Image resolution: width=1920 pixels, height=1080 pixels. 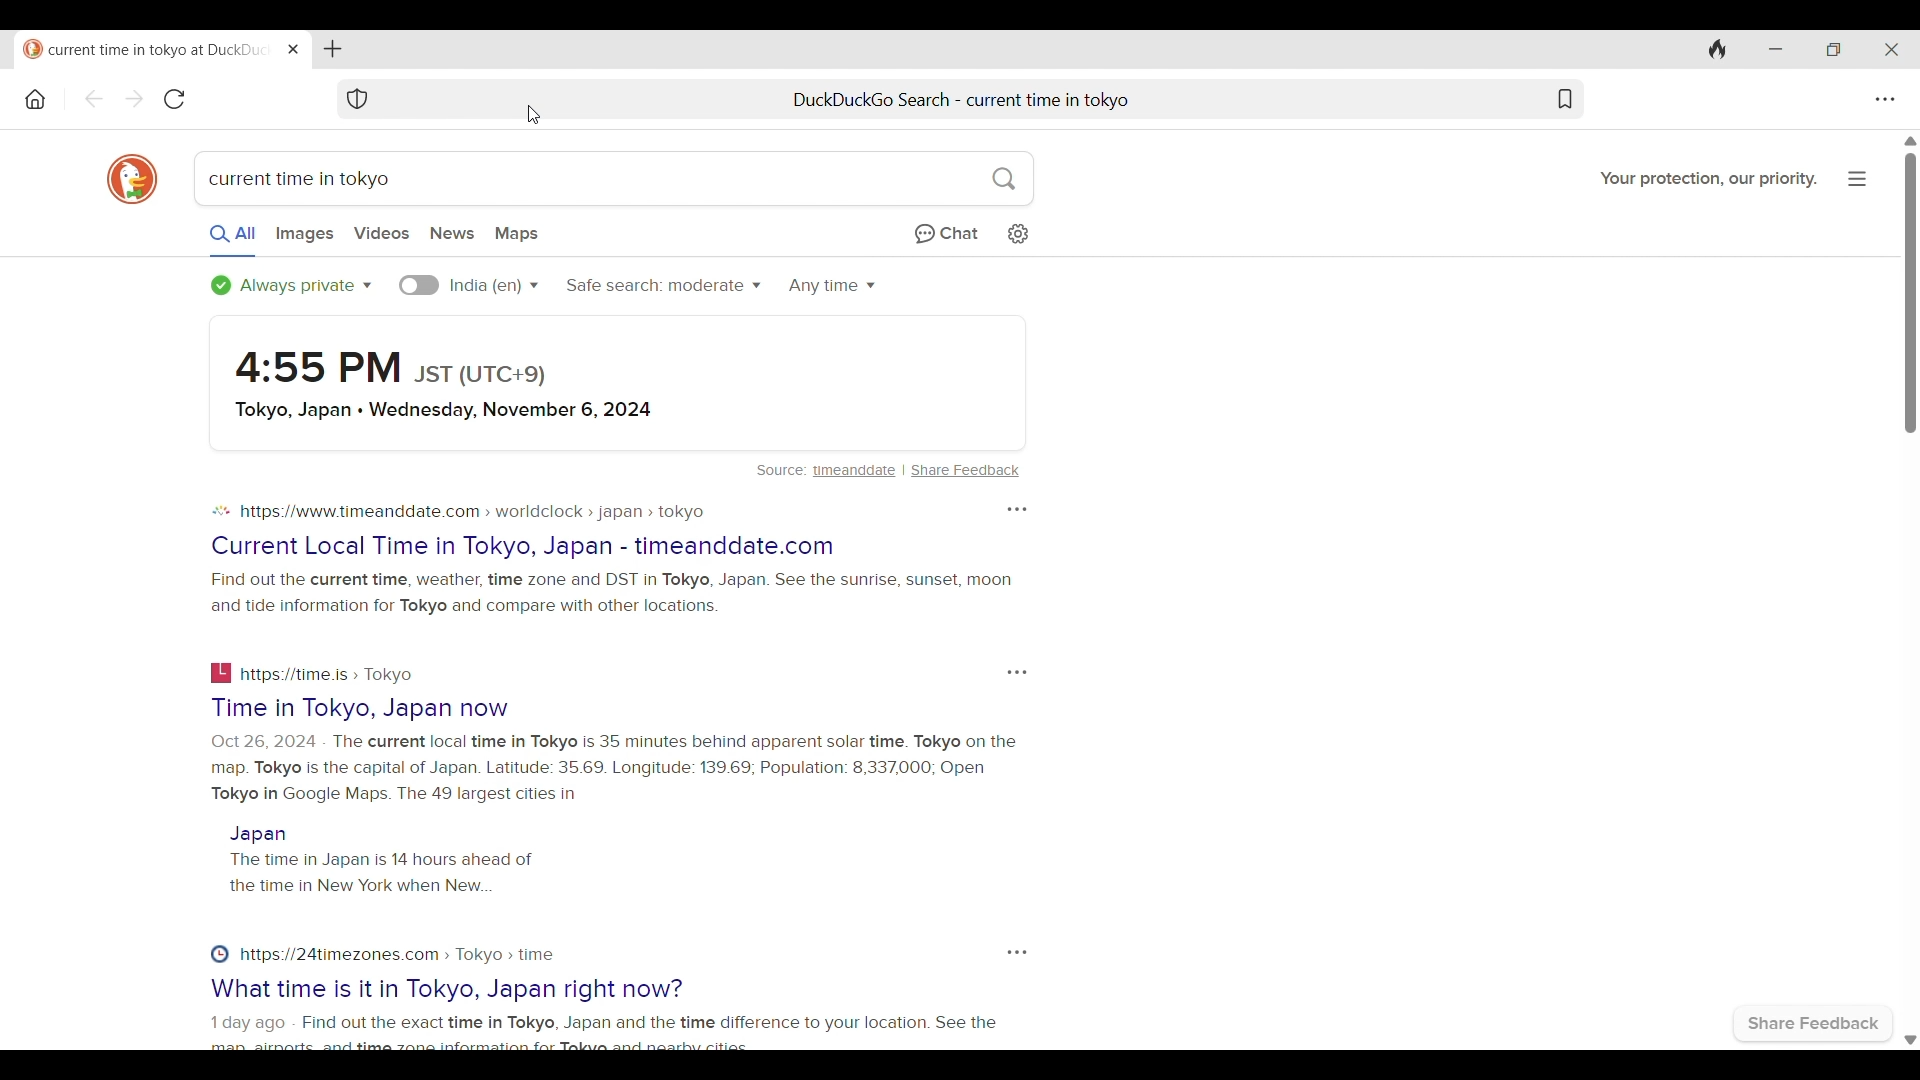 I want to click on Share feedback about result, so click(x=966, y=471).